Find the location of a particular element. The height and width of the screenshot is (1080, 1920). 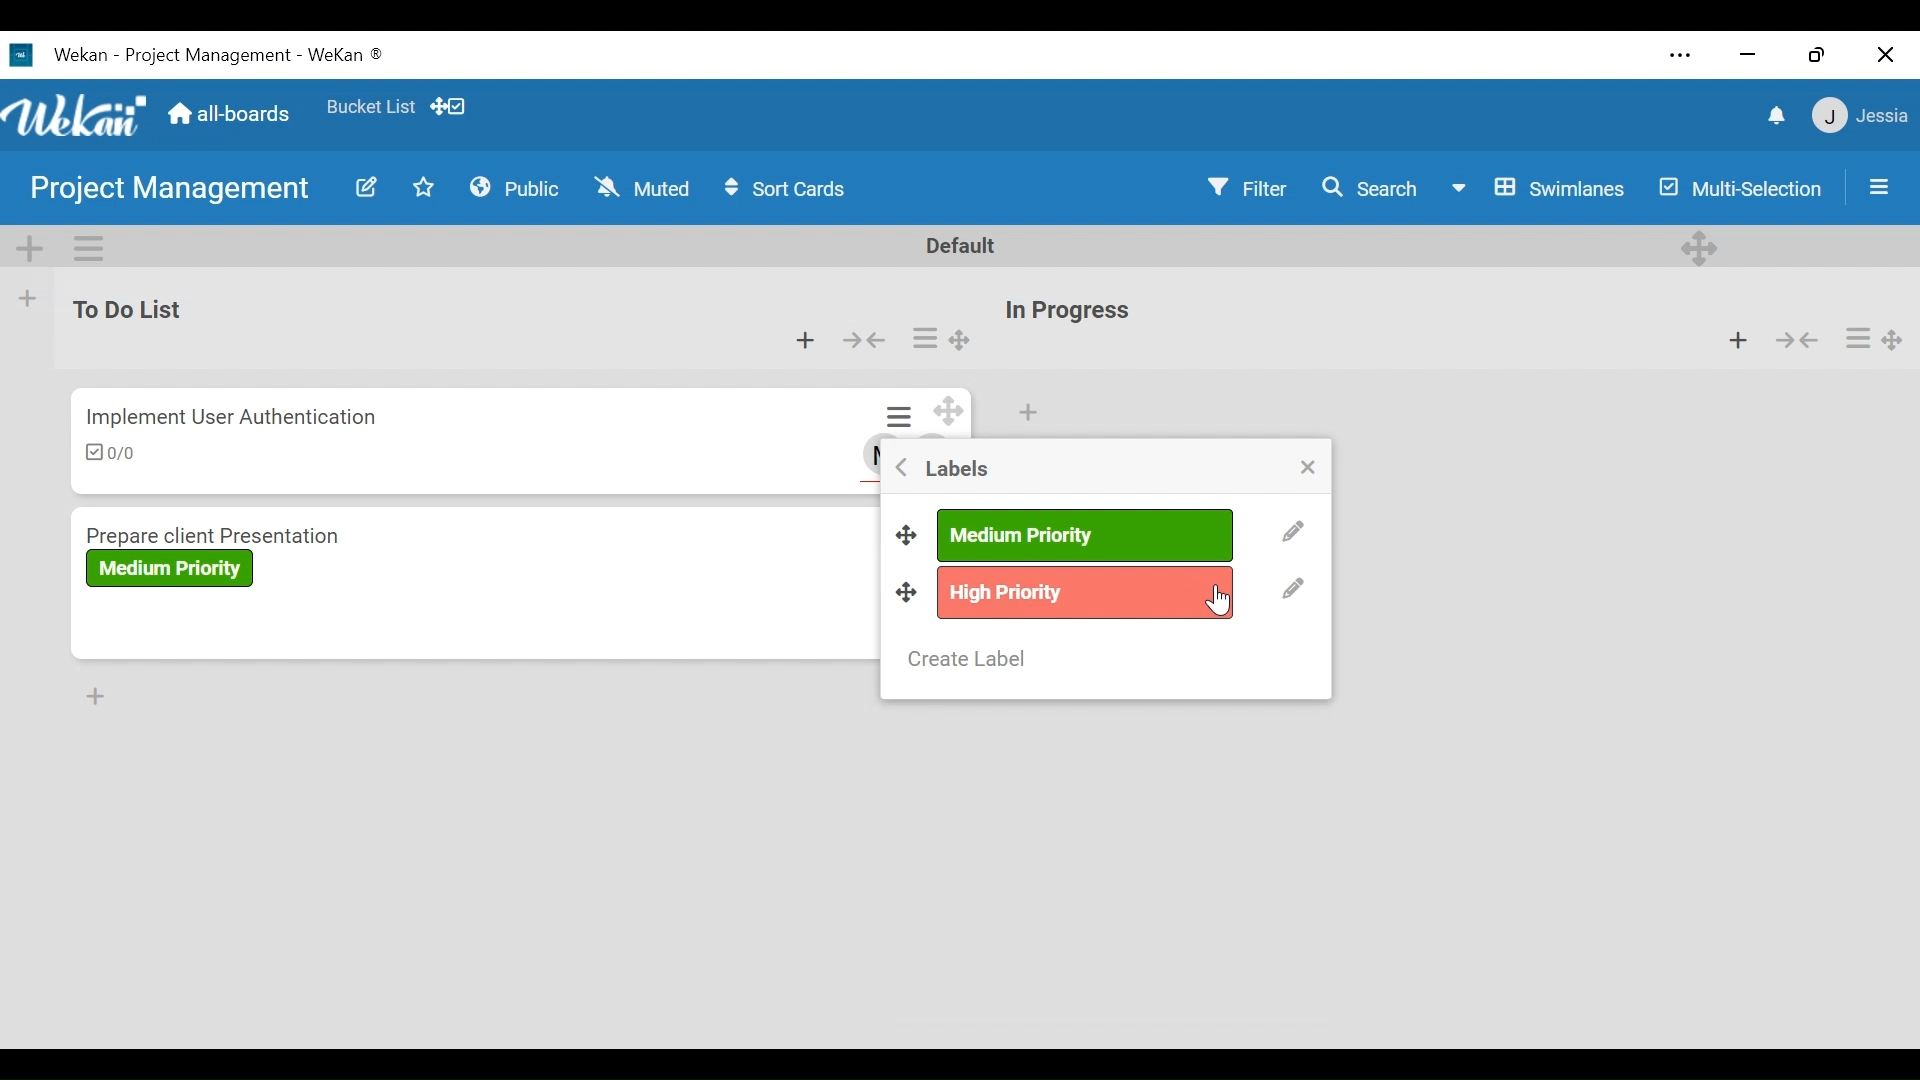

Edit is located at coordinates (1294, 590).